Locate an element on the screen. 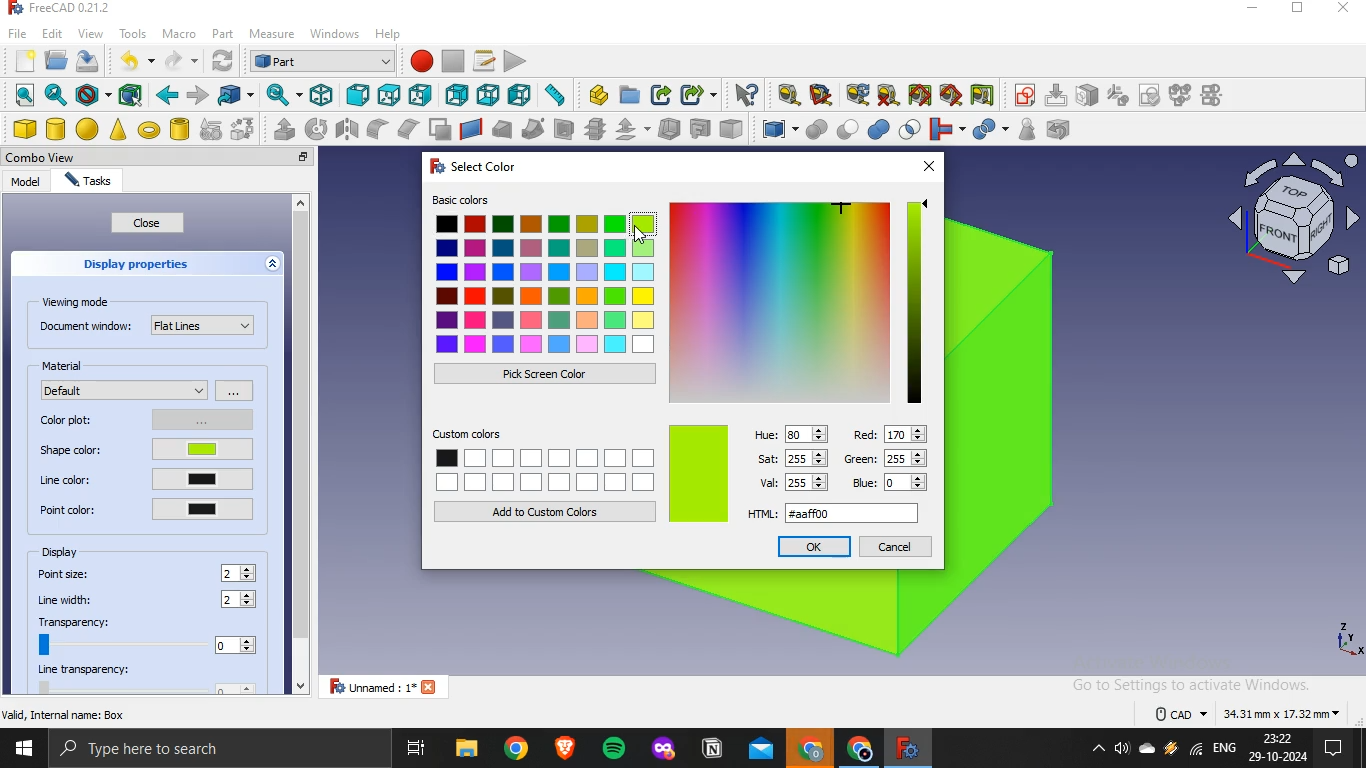 The height and width of the screenshot is (768, 1366). clear all is located at coordinates (888, 95).